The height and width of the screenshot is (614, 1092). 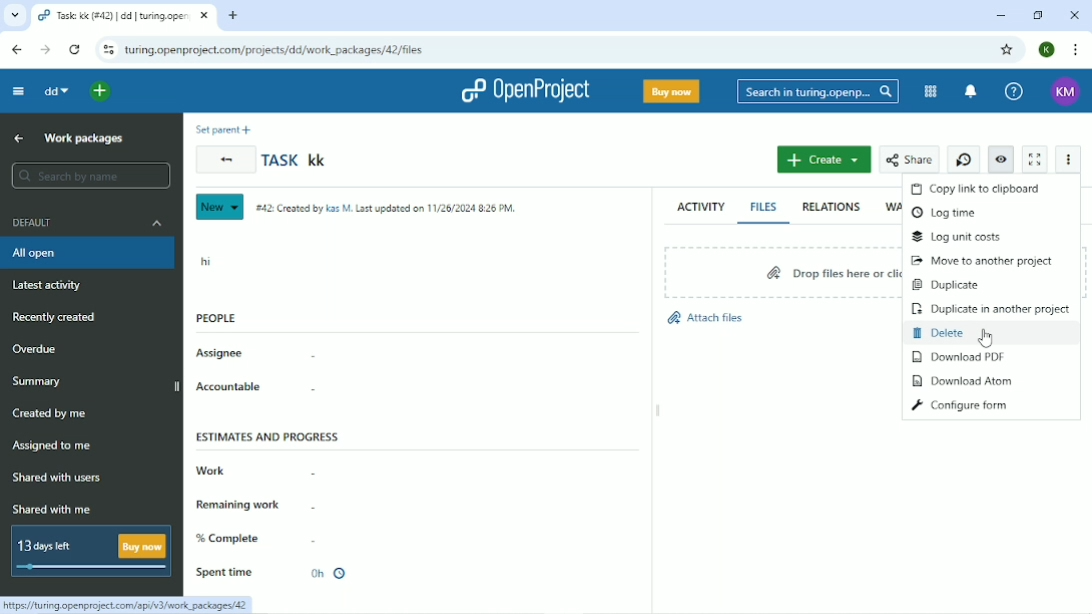 I want to click on Estimates and progress, so click(x=268, y=435).